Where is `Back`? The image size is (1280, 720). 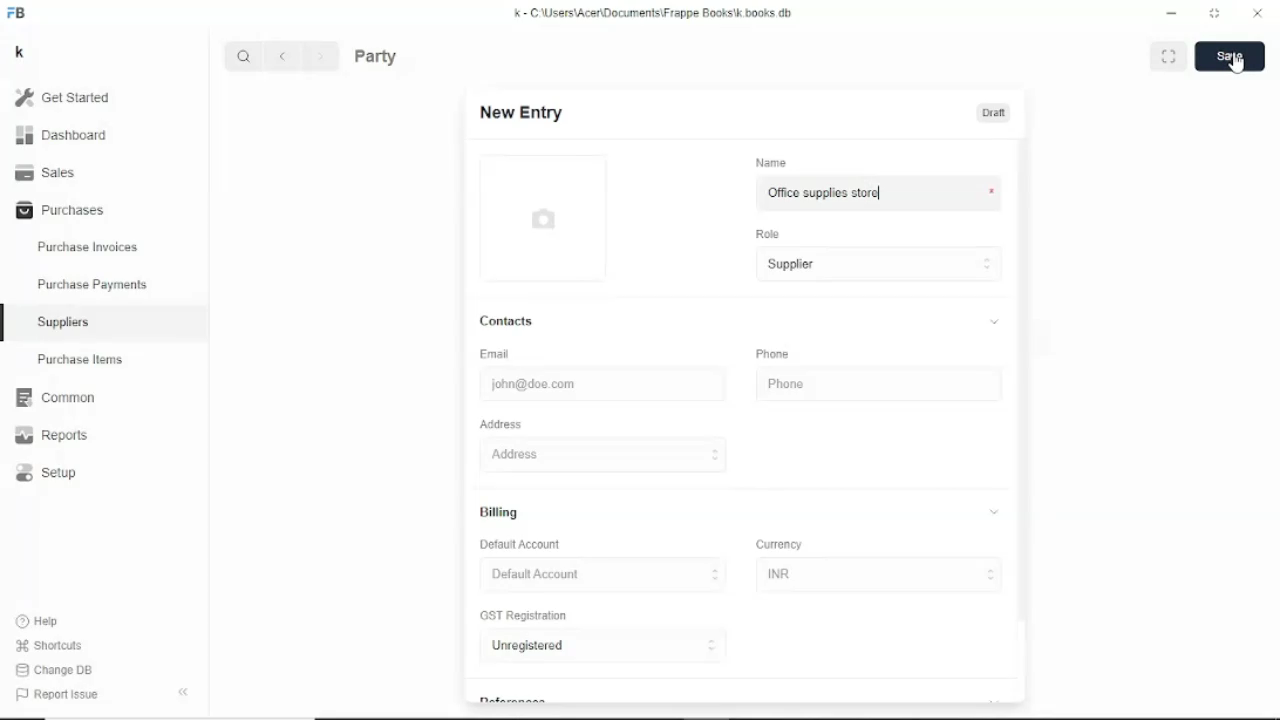
Back is located at coordinates (286, 56).